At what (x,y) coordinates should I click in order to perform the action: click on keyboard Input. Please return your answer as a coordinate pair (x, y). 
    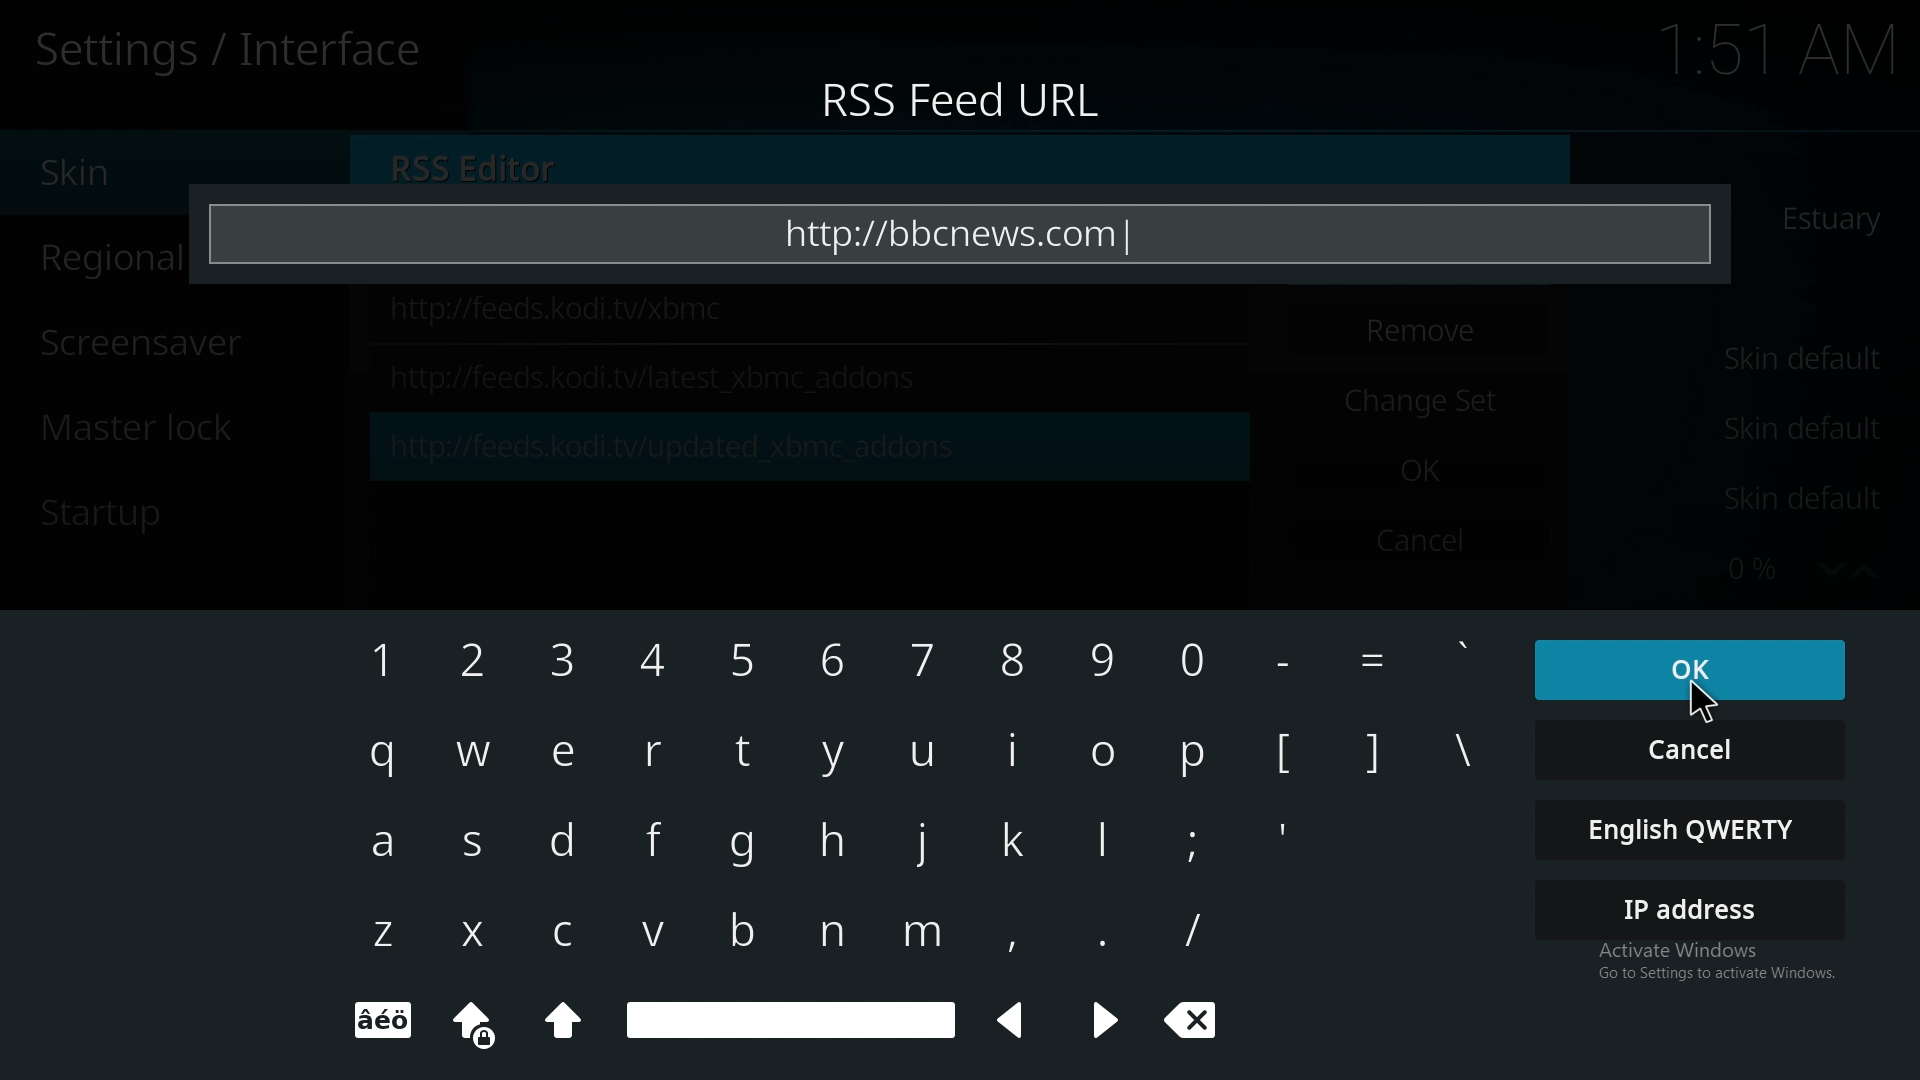
    Looking at the image, I should click on (1194, 662).